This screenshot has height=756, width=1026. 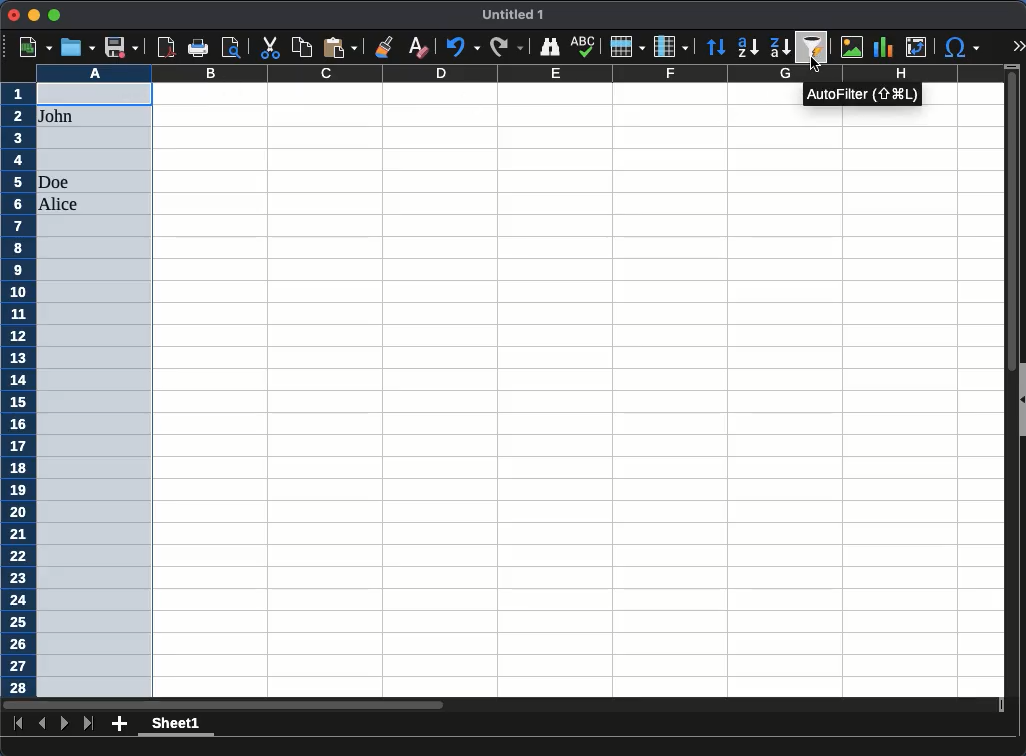 I want to click on paste, so click(x=340, y=47).